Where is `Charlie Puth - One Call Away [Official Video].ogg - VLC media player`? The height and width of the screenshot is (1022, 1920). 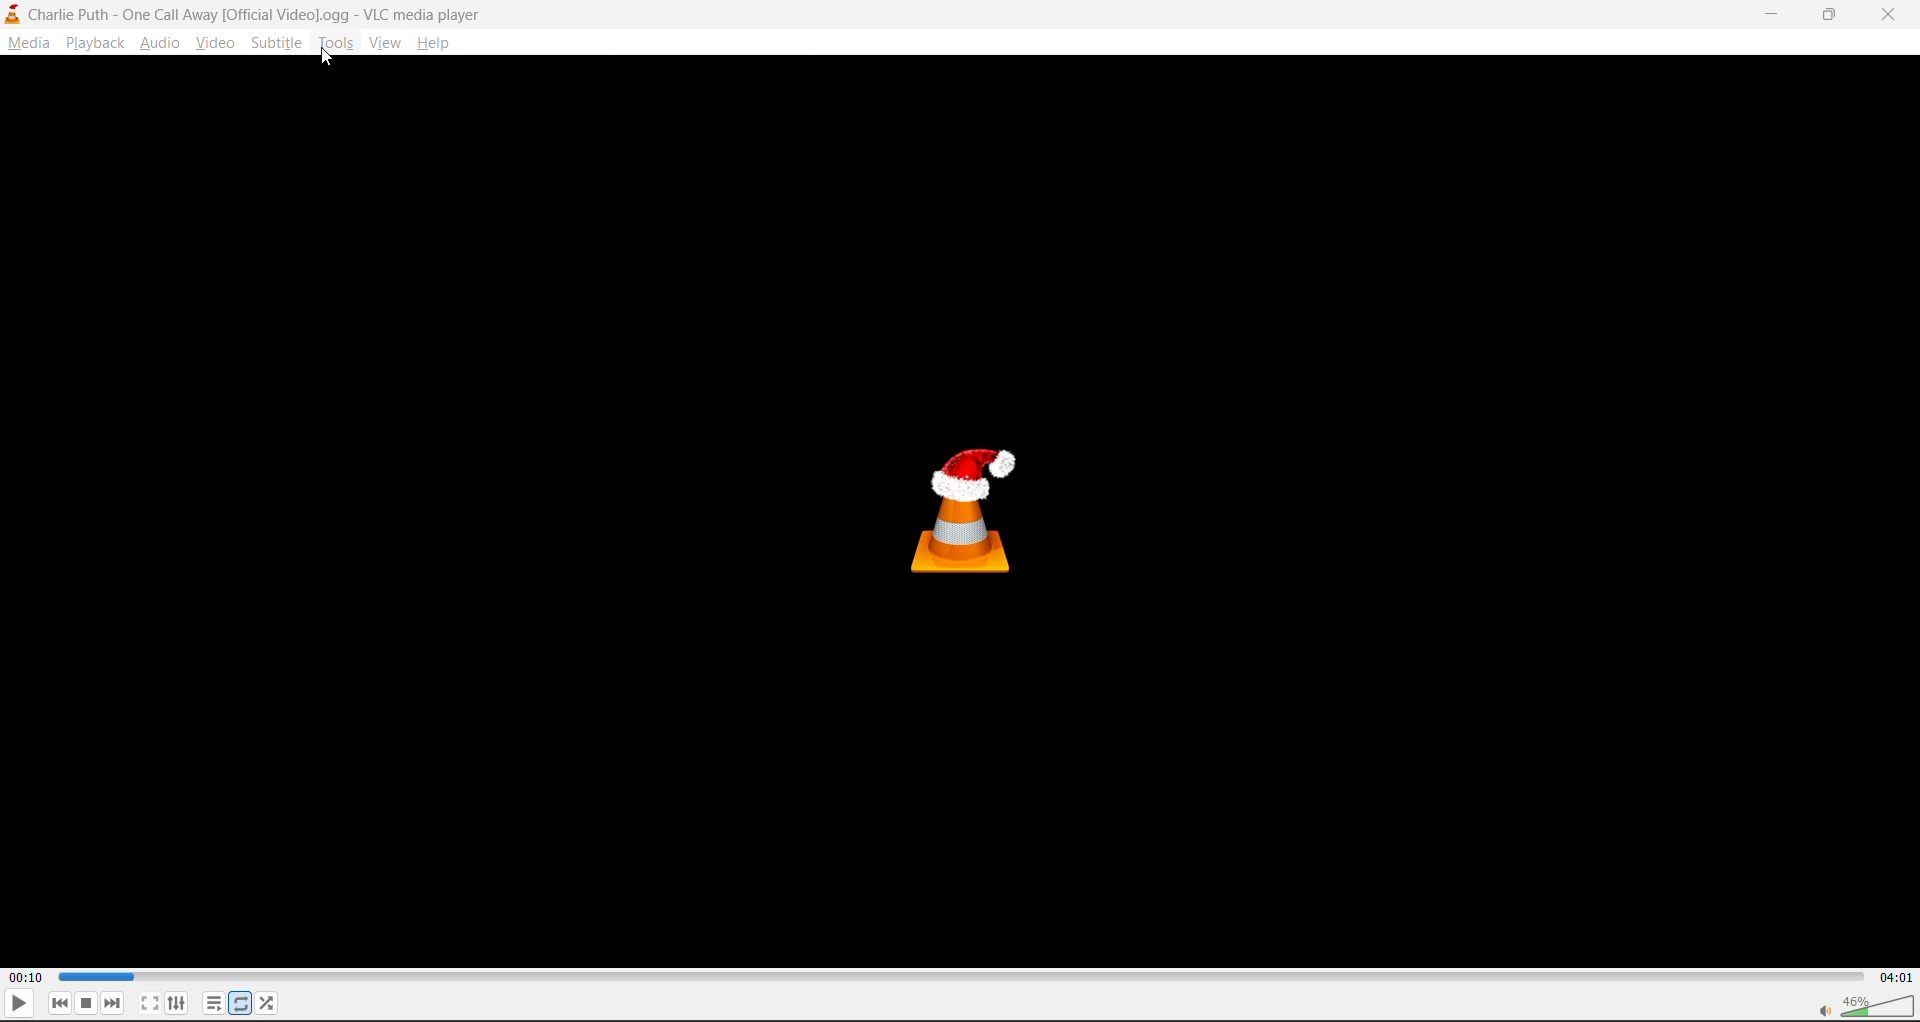 Charlie Puth - One Call Away [Official Video].ogg - VLC media player is located at coordinates (252, 13).